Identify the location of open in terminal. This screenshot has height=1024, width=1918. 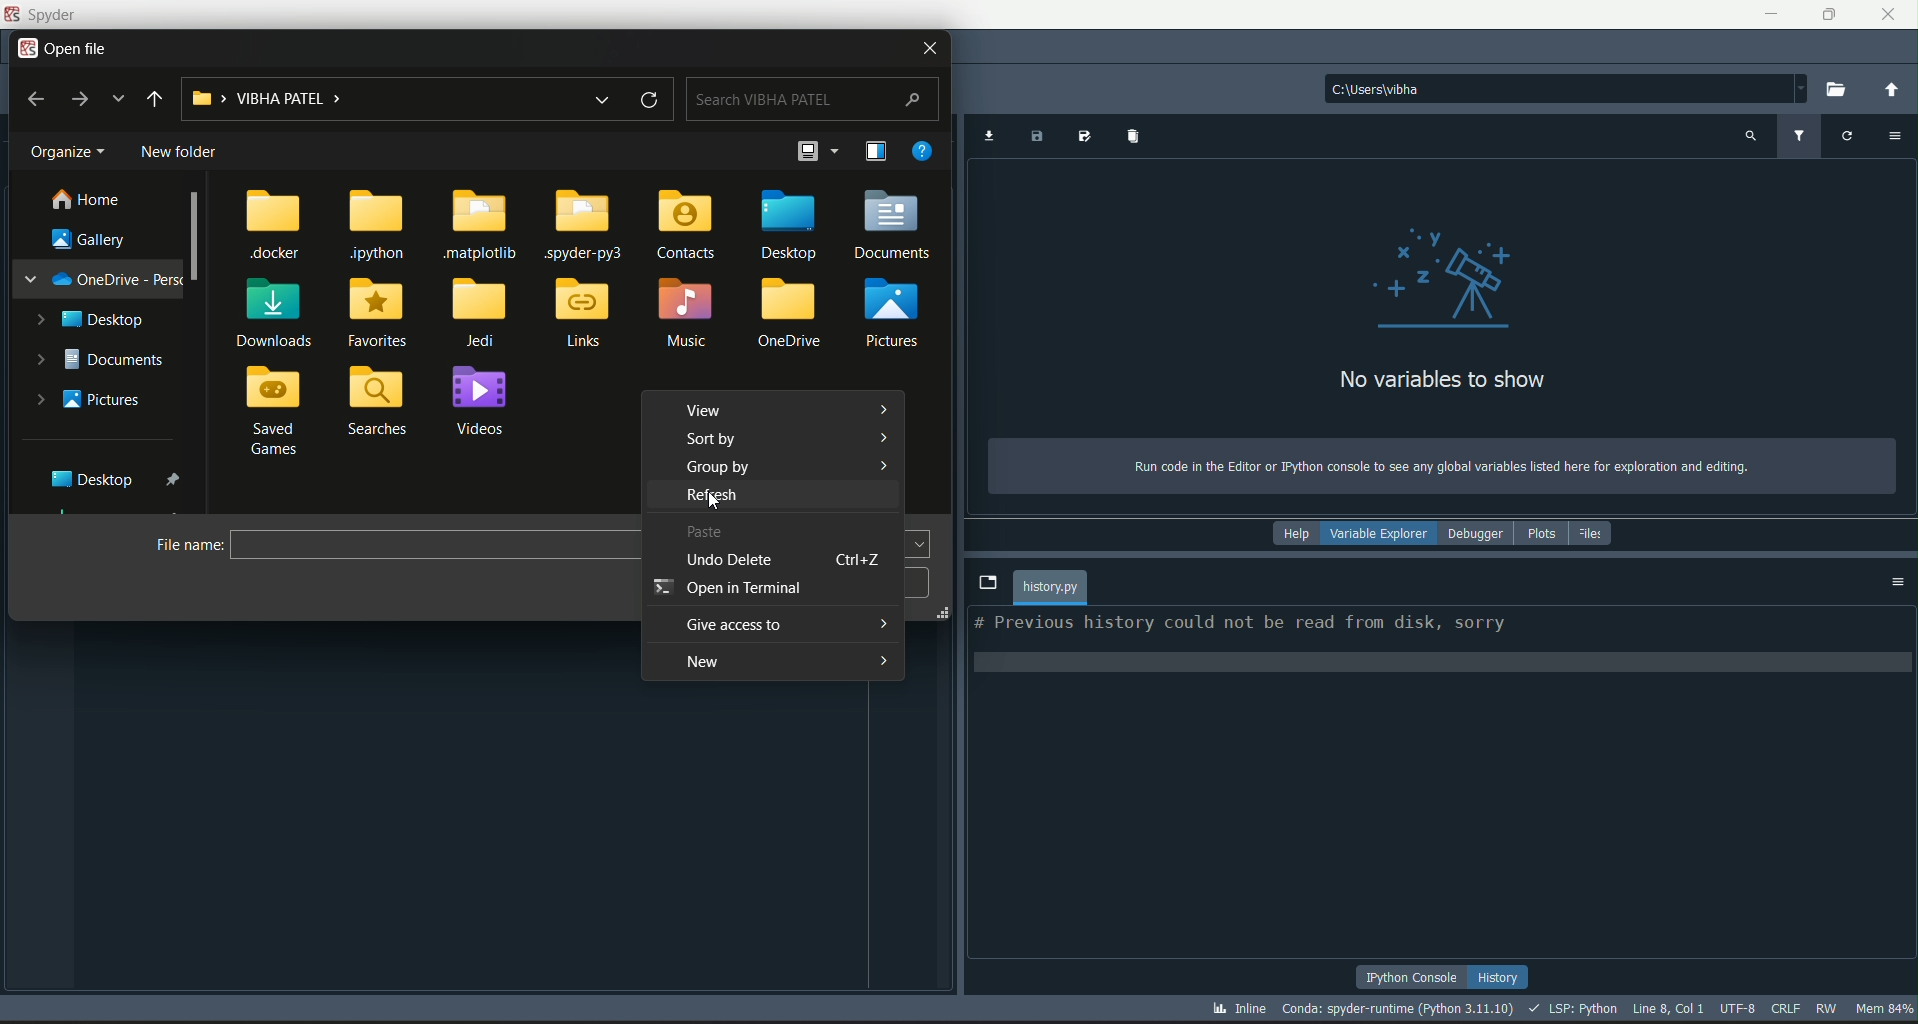
(727, 589).